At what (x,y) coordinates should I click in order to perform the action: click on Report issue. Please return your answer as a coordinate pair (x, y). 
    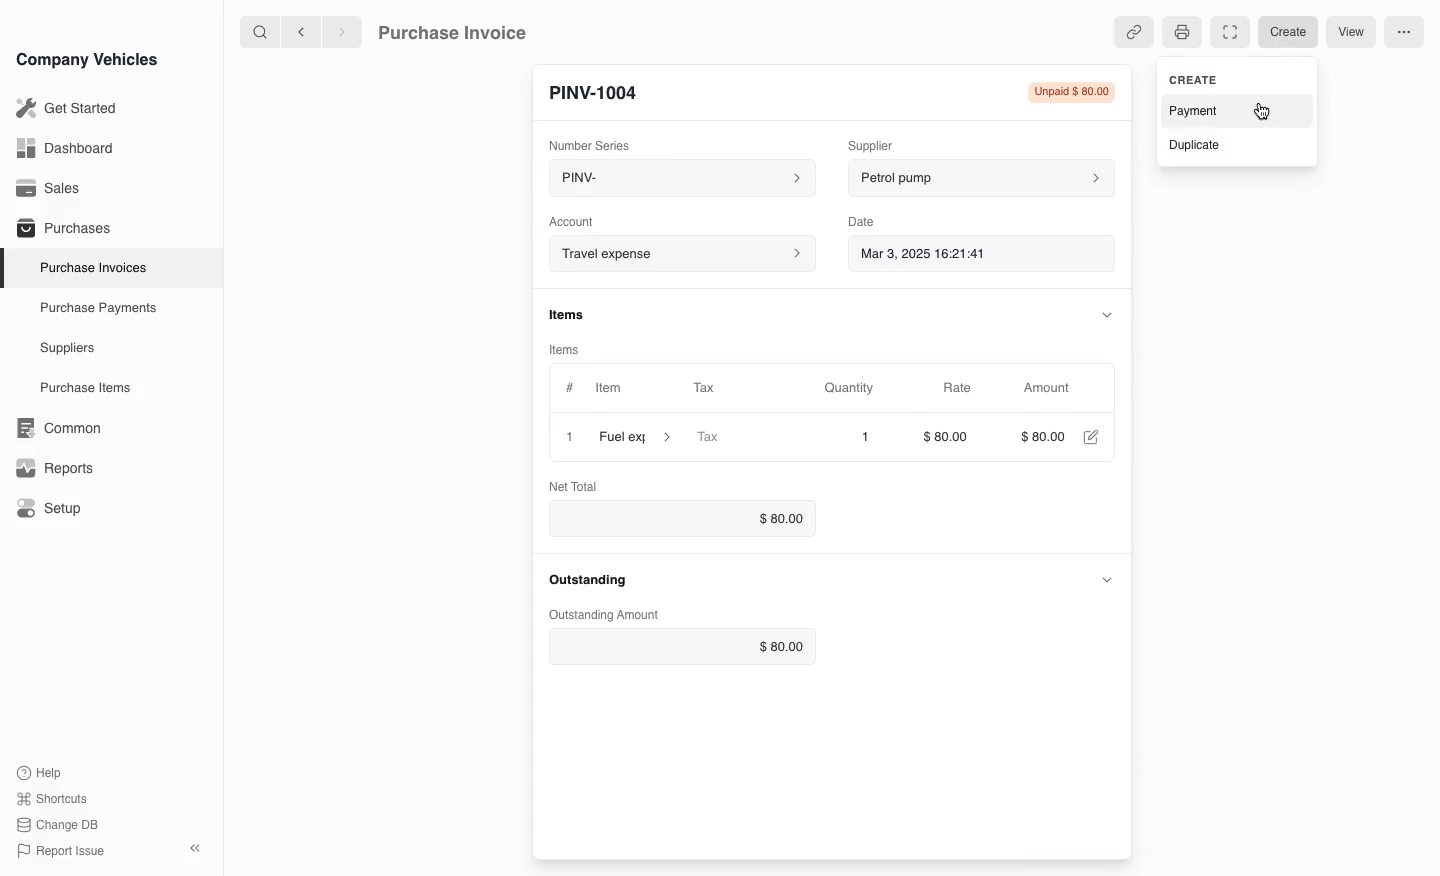
    Looking at the image, I should click on (64, 852).